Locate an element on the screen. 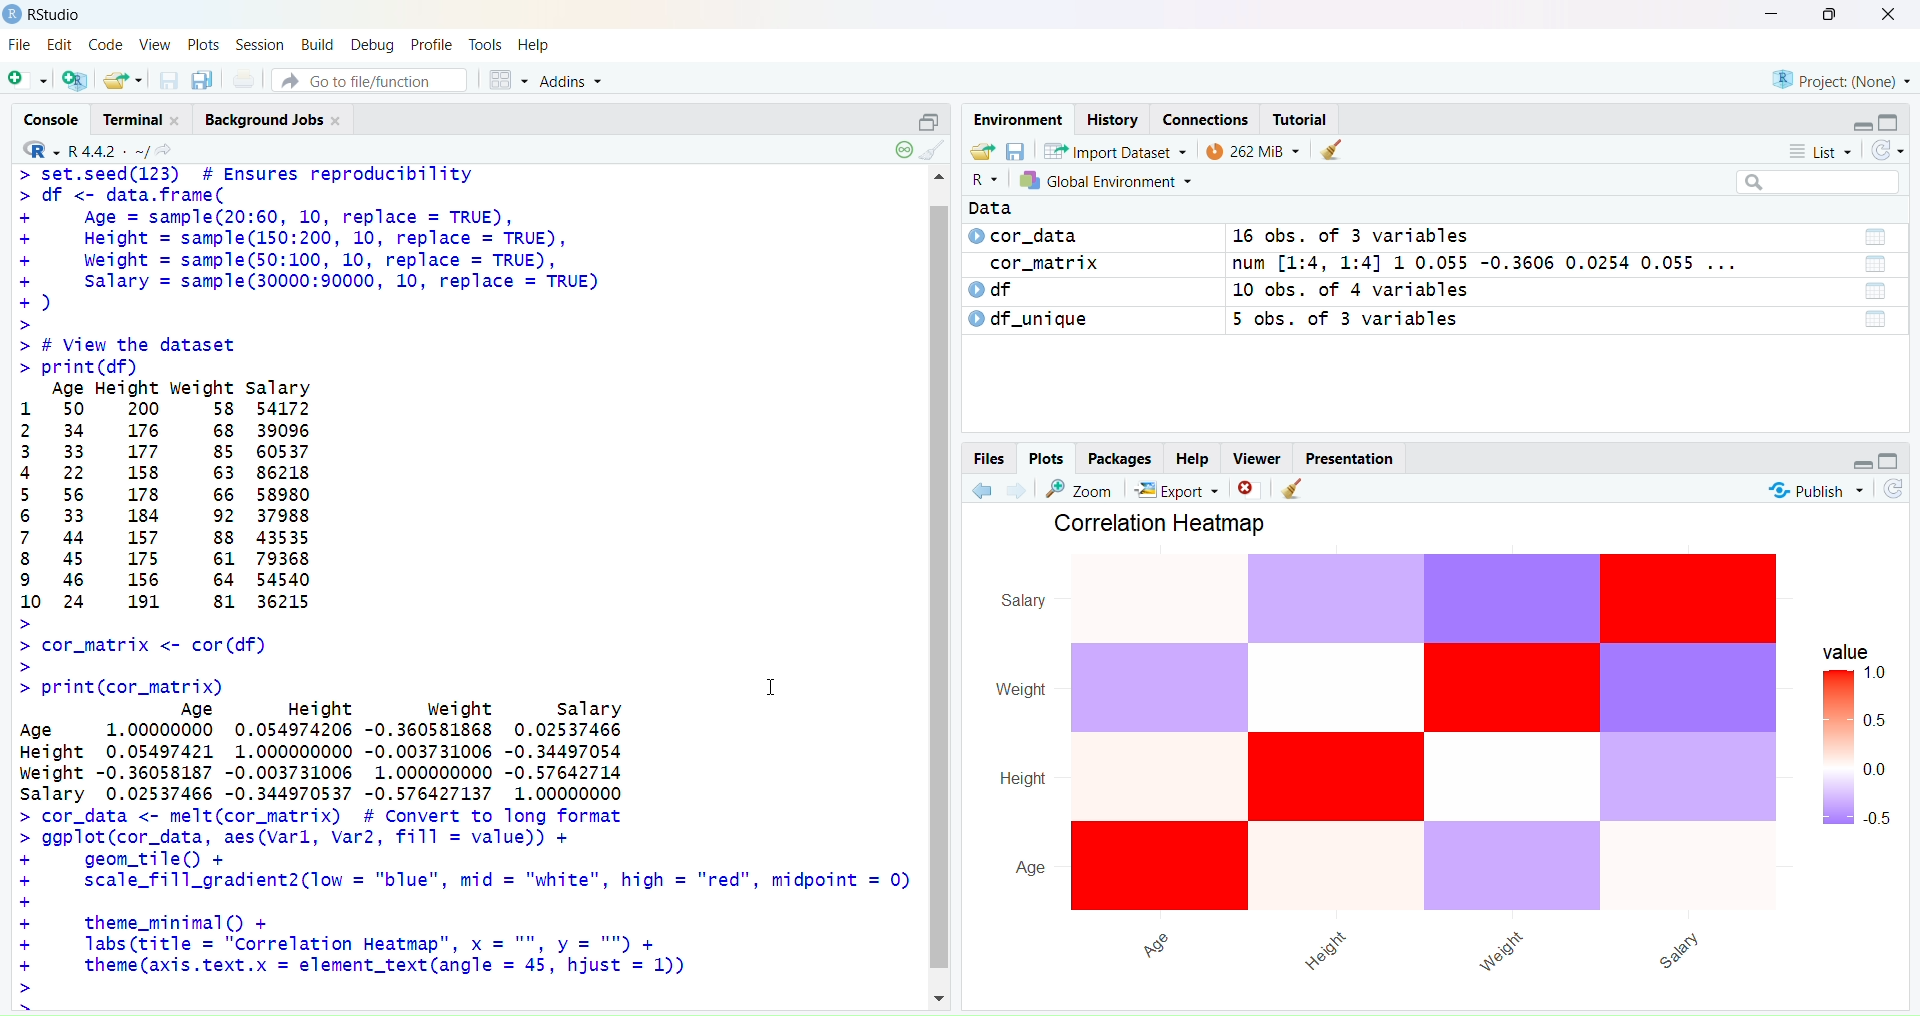 The width and height of the screenshot is (1920, 1016). Addons is located at coordinates (575, 81).